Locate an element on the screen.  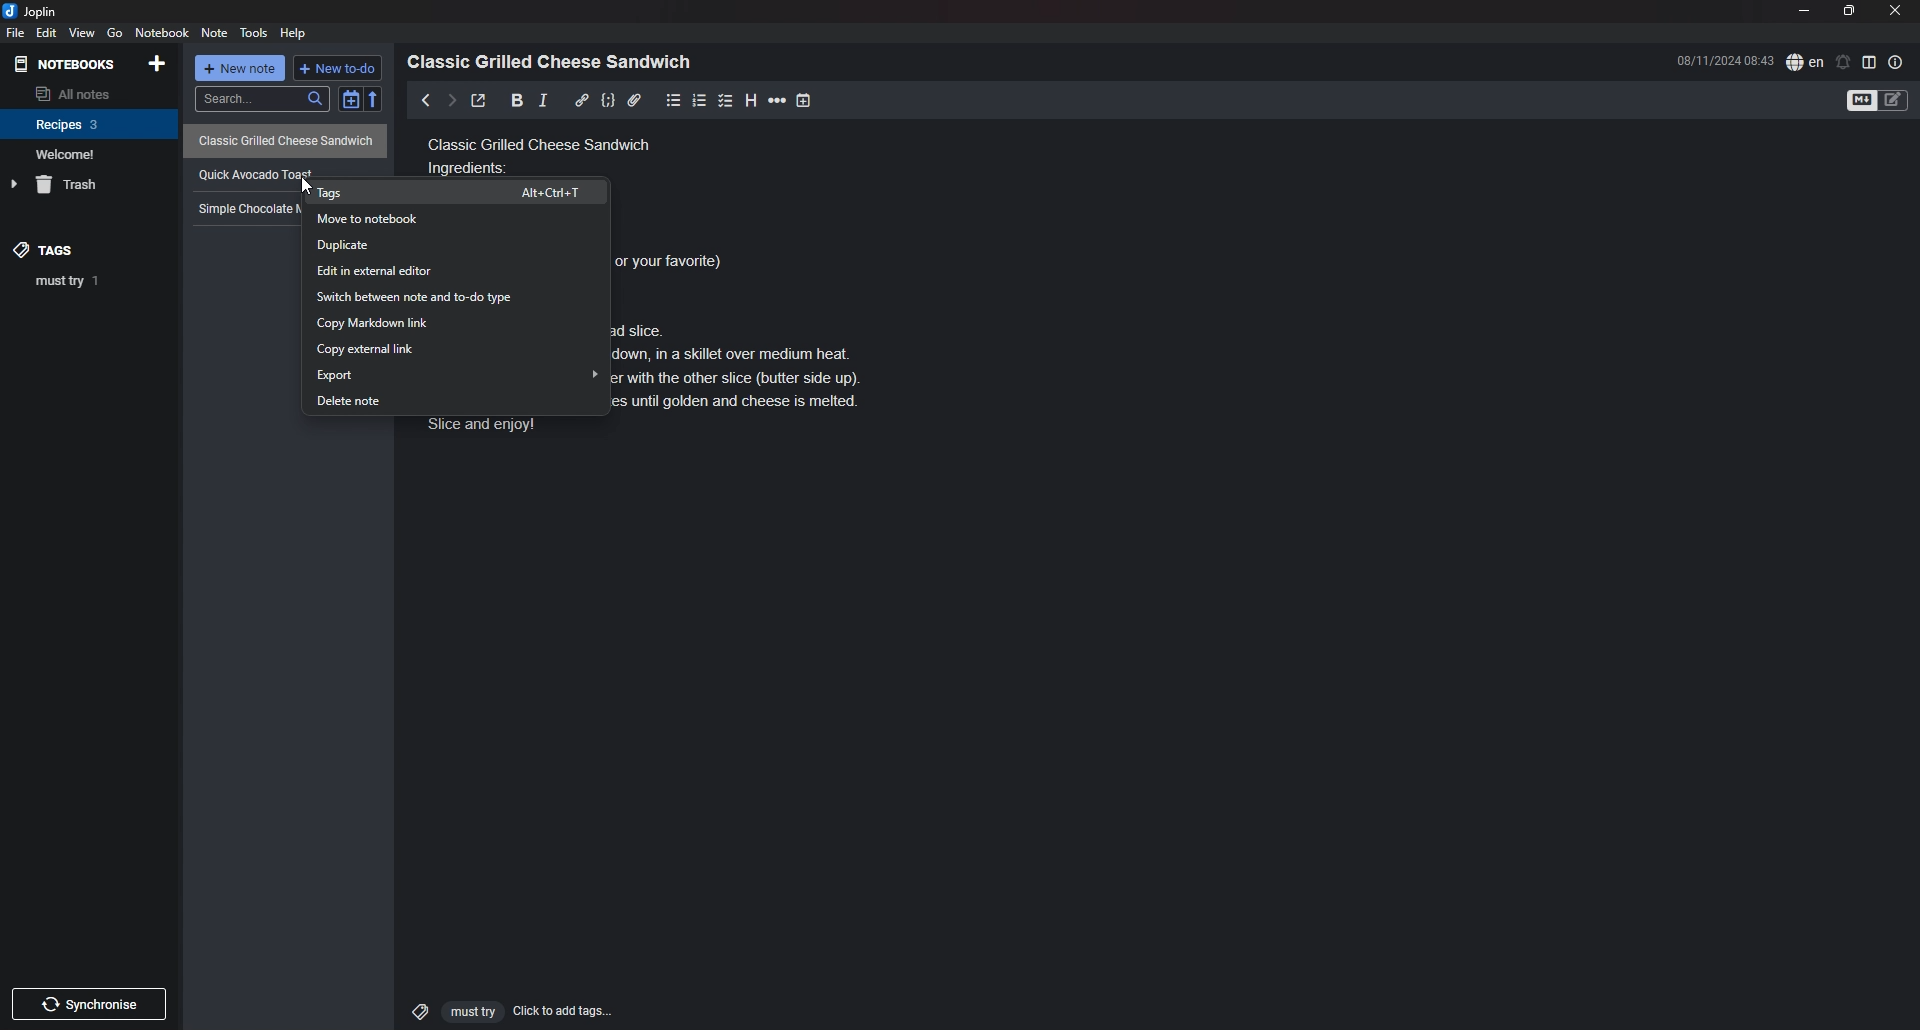
next is located at coordinates (450, 100).